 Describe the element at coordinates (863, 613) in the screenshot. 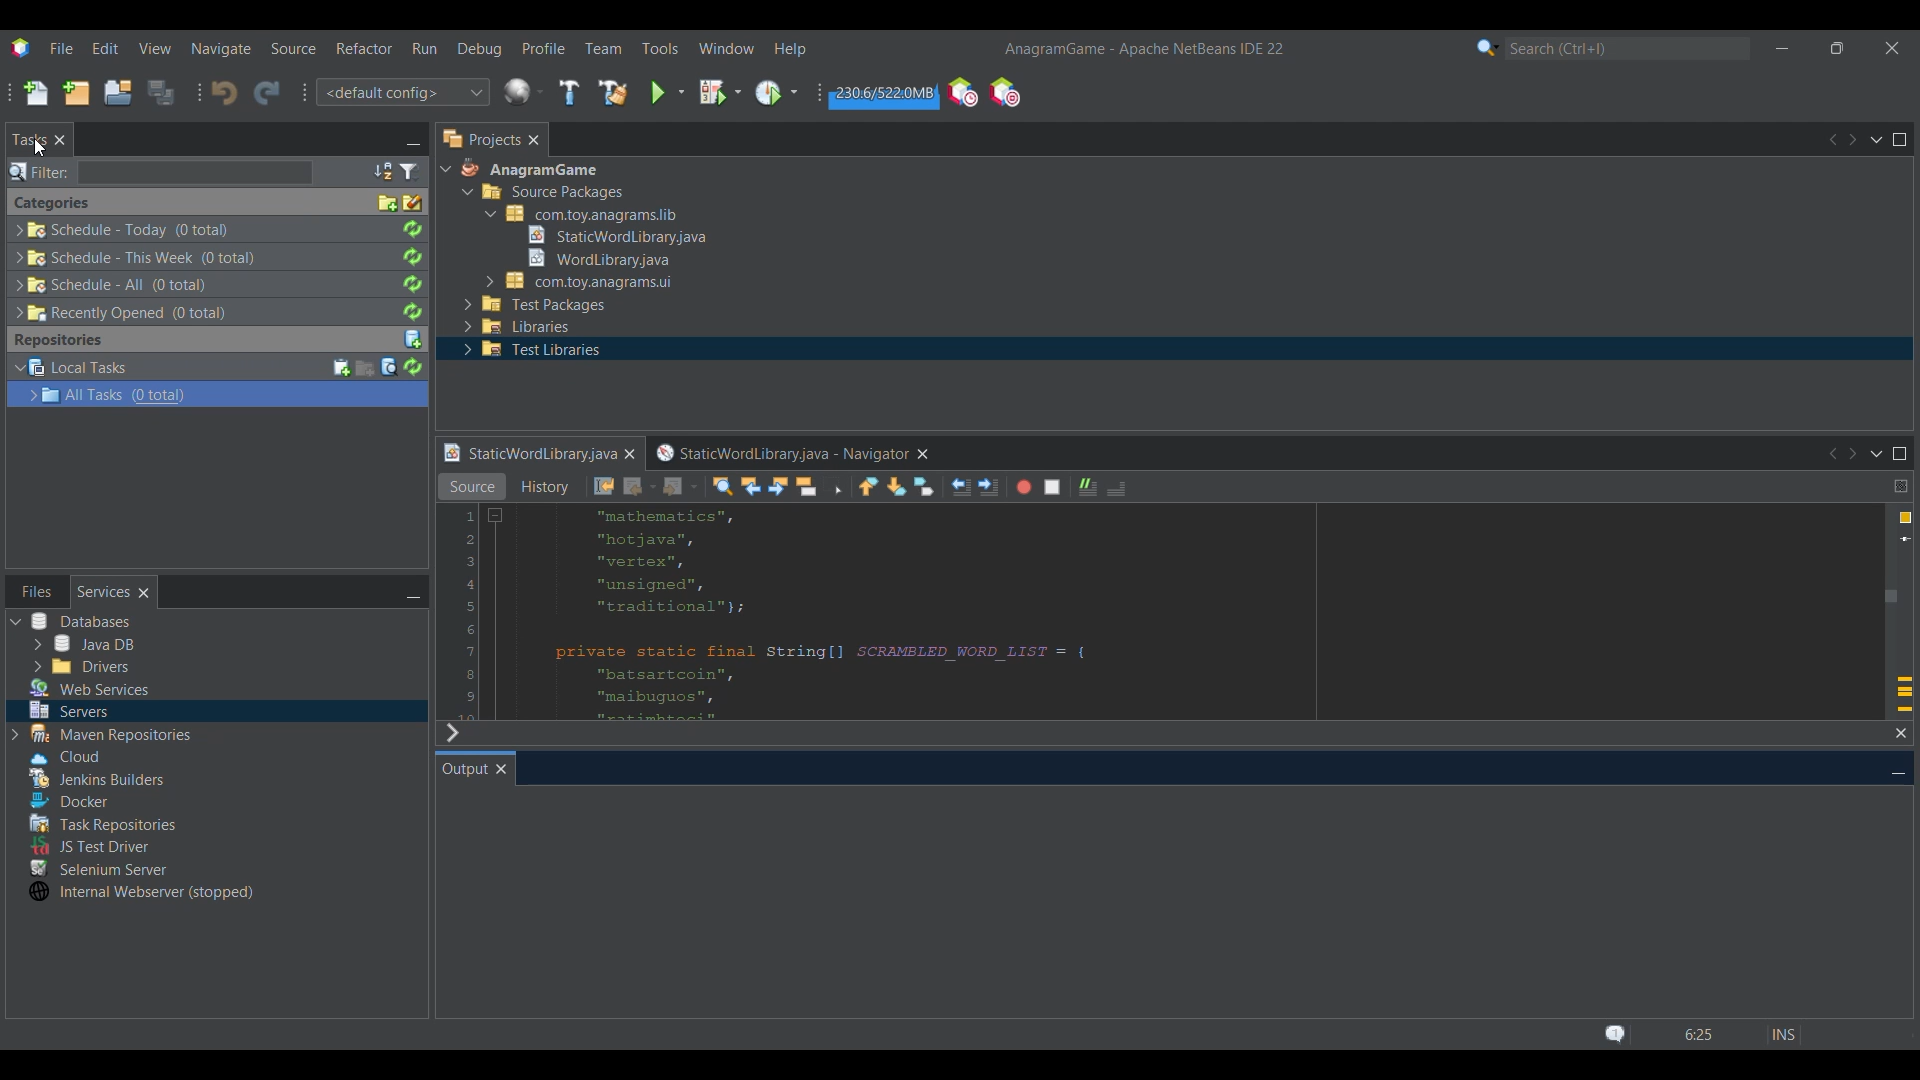

I see `Code` at that location.